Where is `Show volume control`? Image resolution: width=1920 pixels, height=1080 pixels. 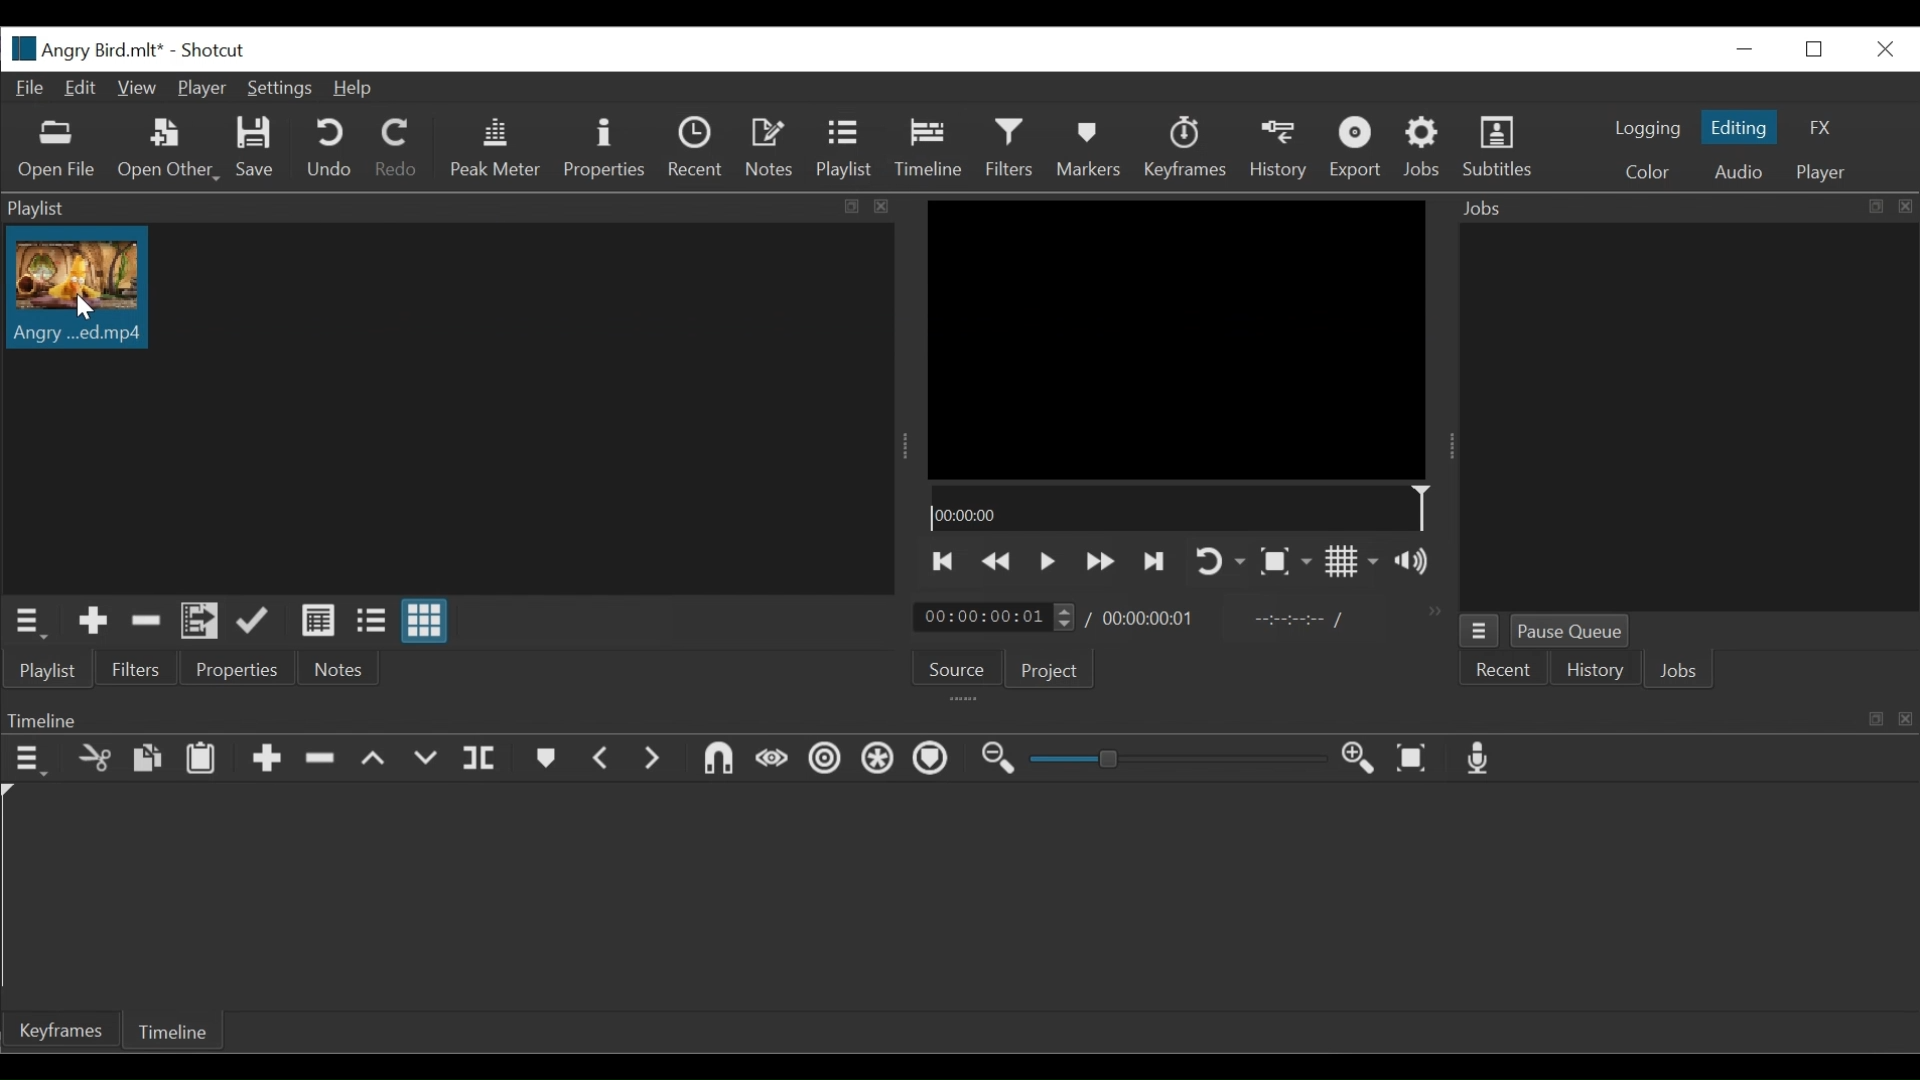 Show volume control is located at coordinates (1415, 563).